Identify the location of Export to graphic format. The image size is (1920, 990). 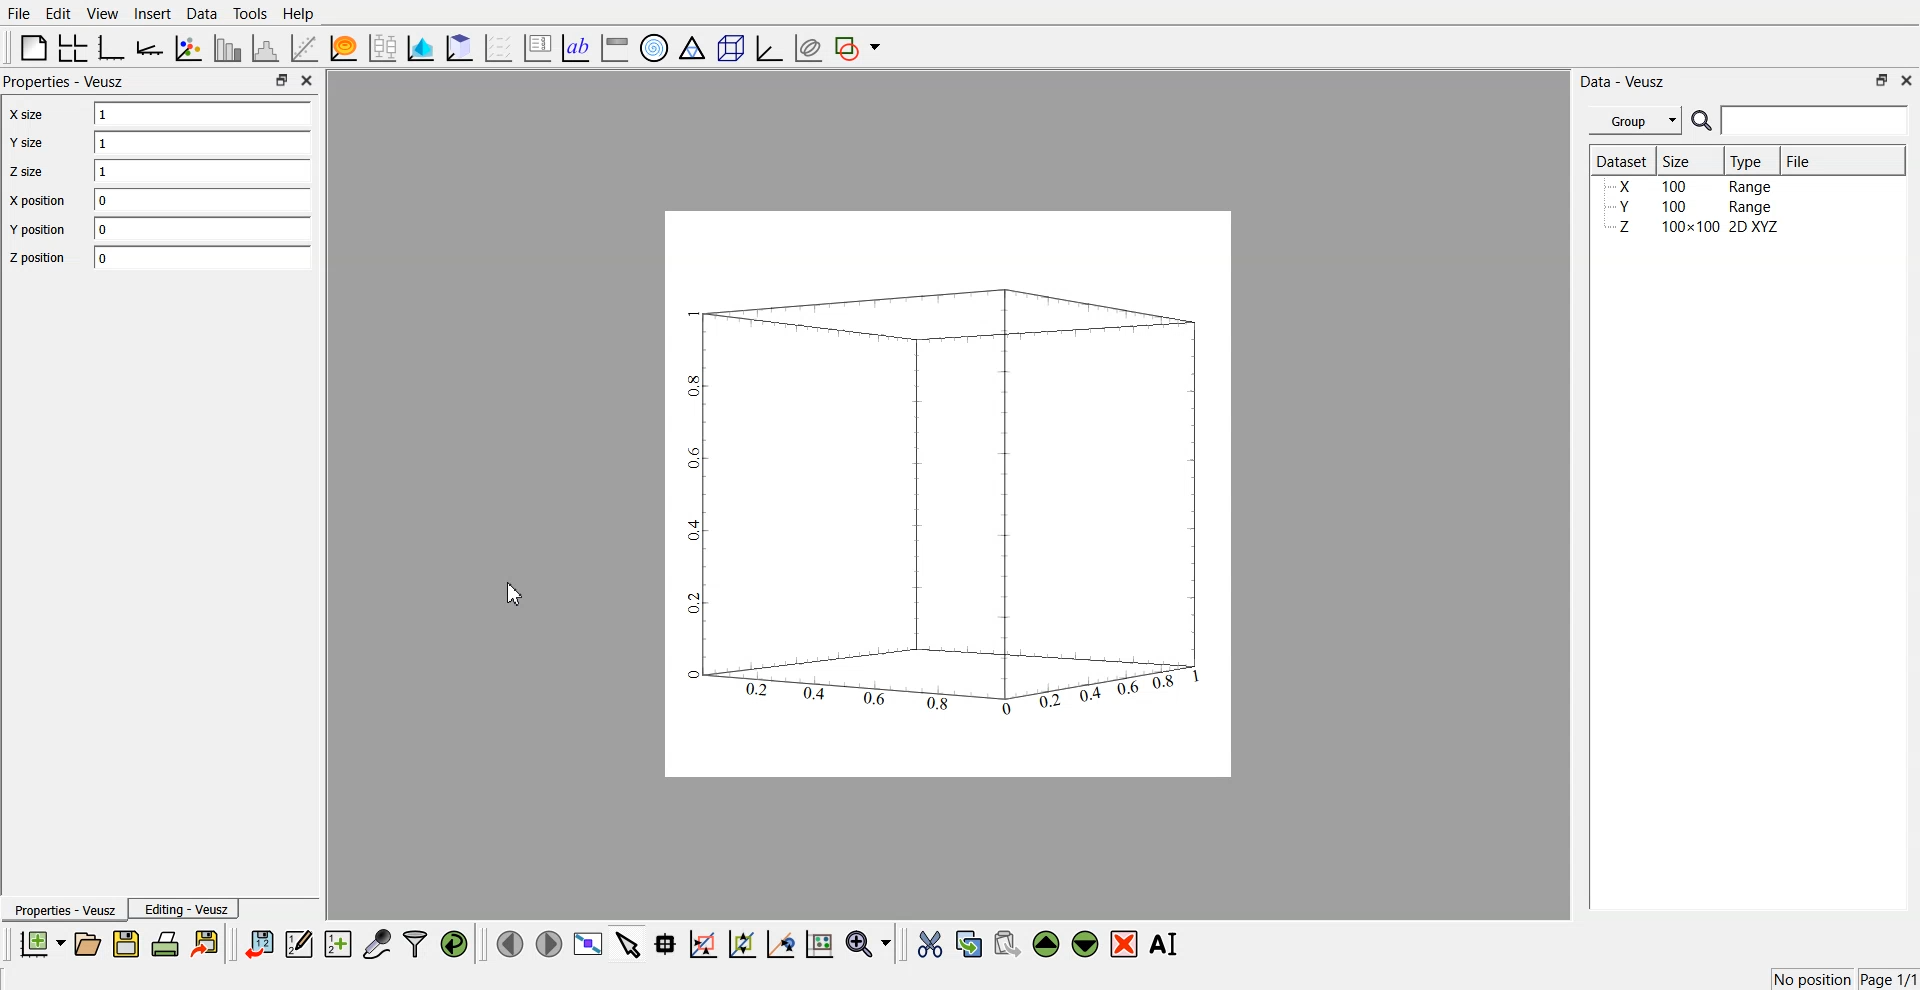
(207, 943).